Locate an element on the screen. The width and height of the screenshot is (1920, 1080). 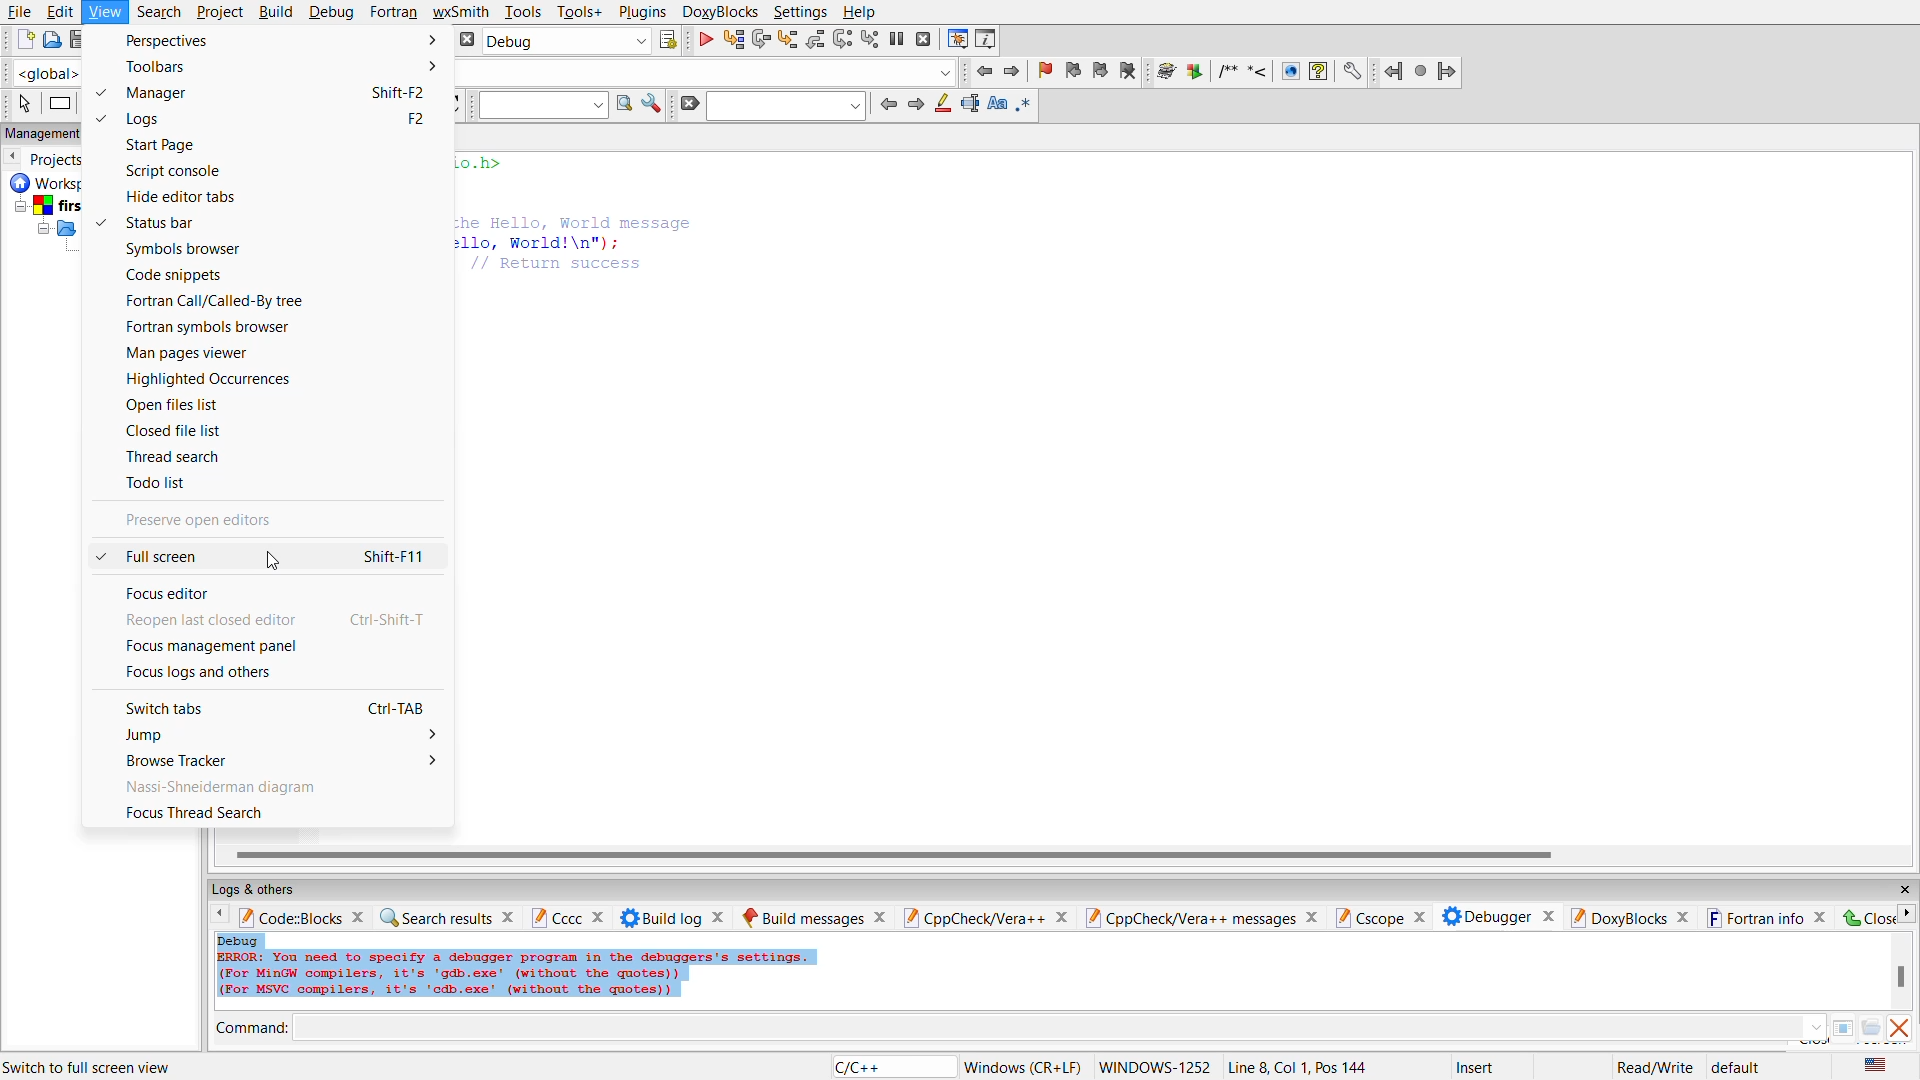
dropdown is located at coordinates (946, 71).